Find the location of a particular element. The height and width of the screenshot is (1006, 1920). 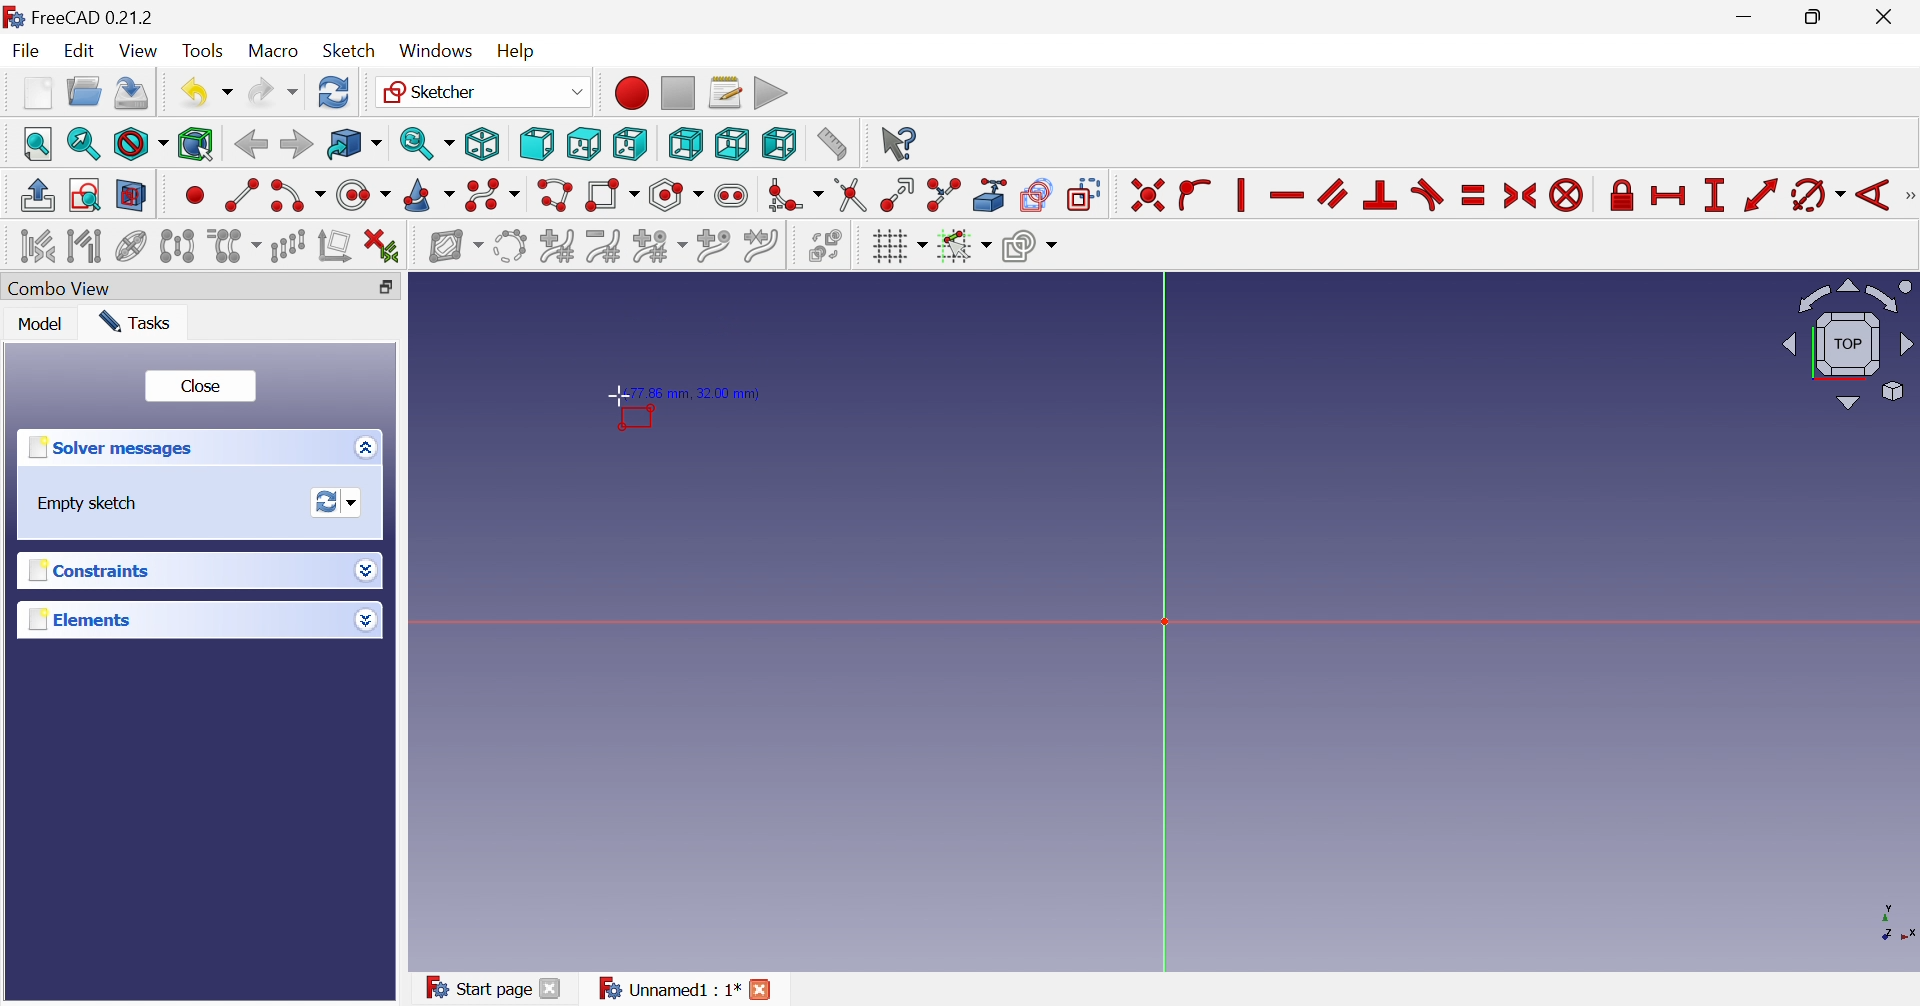

Restore Down is located at coordinates (1818, 19).